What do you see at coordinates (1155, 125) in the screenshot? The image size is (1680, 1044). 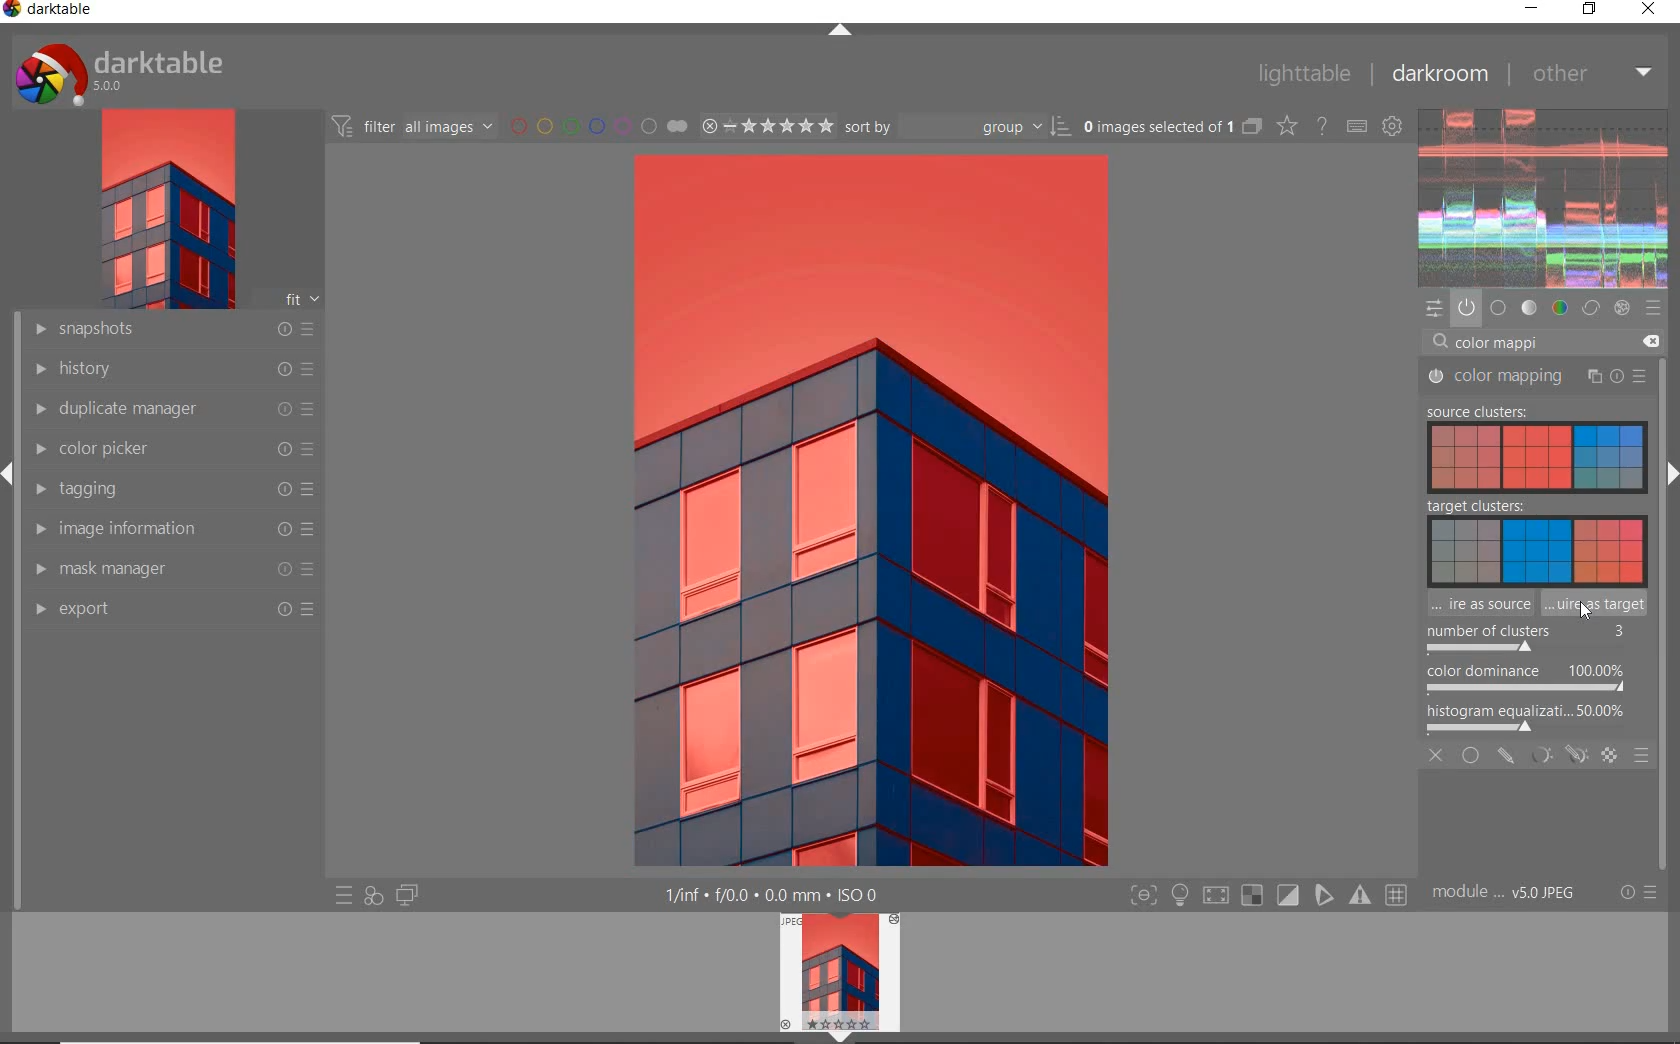 I see `selected images` at bounding box center [1155, 125].